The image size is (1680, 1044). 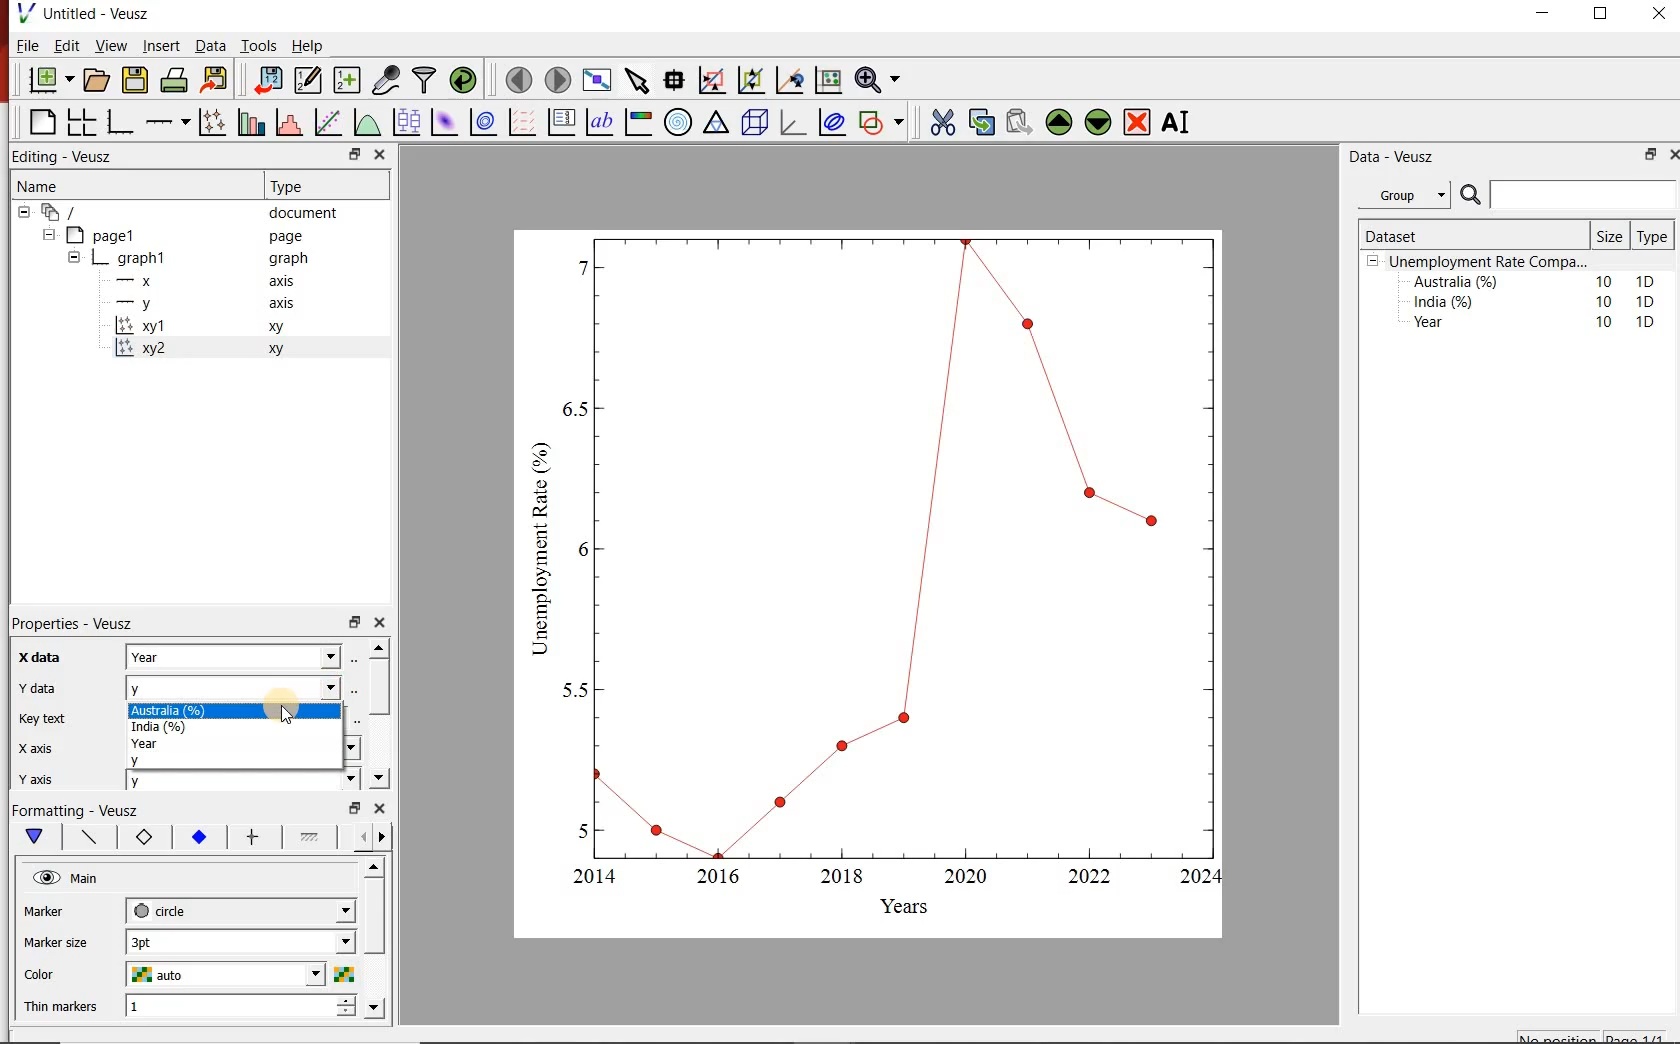 I want to click on graph chart, so click(x=870, y=584).